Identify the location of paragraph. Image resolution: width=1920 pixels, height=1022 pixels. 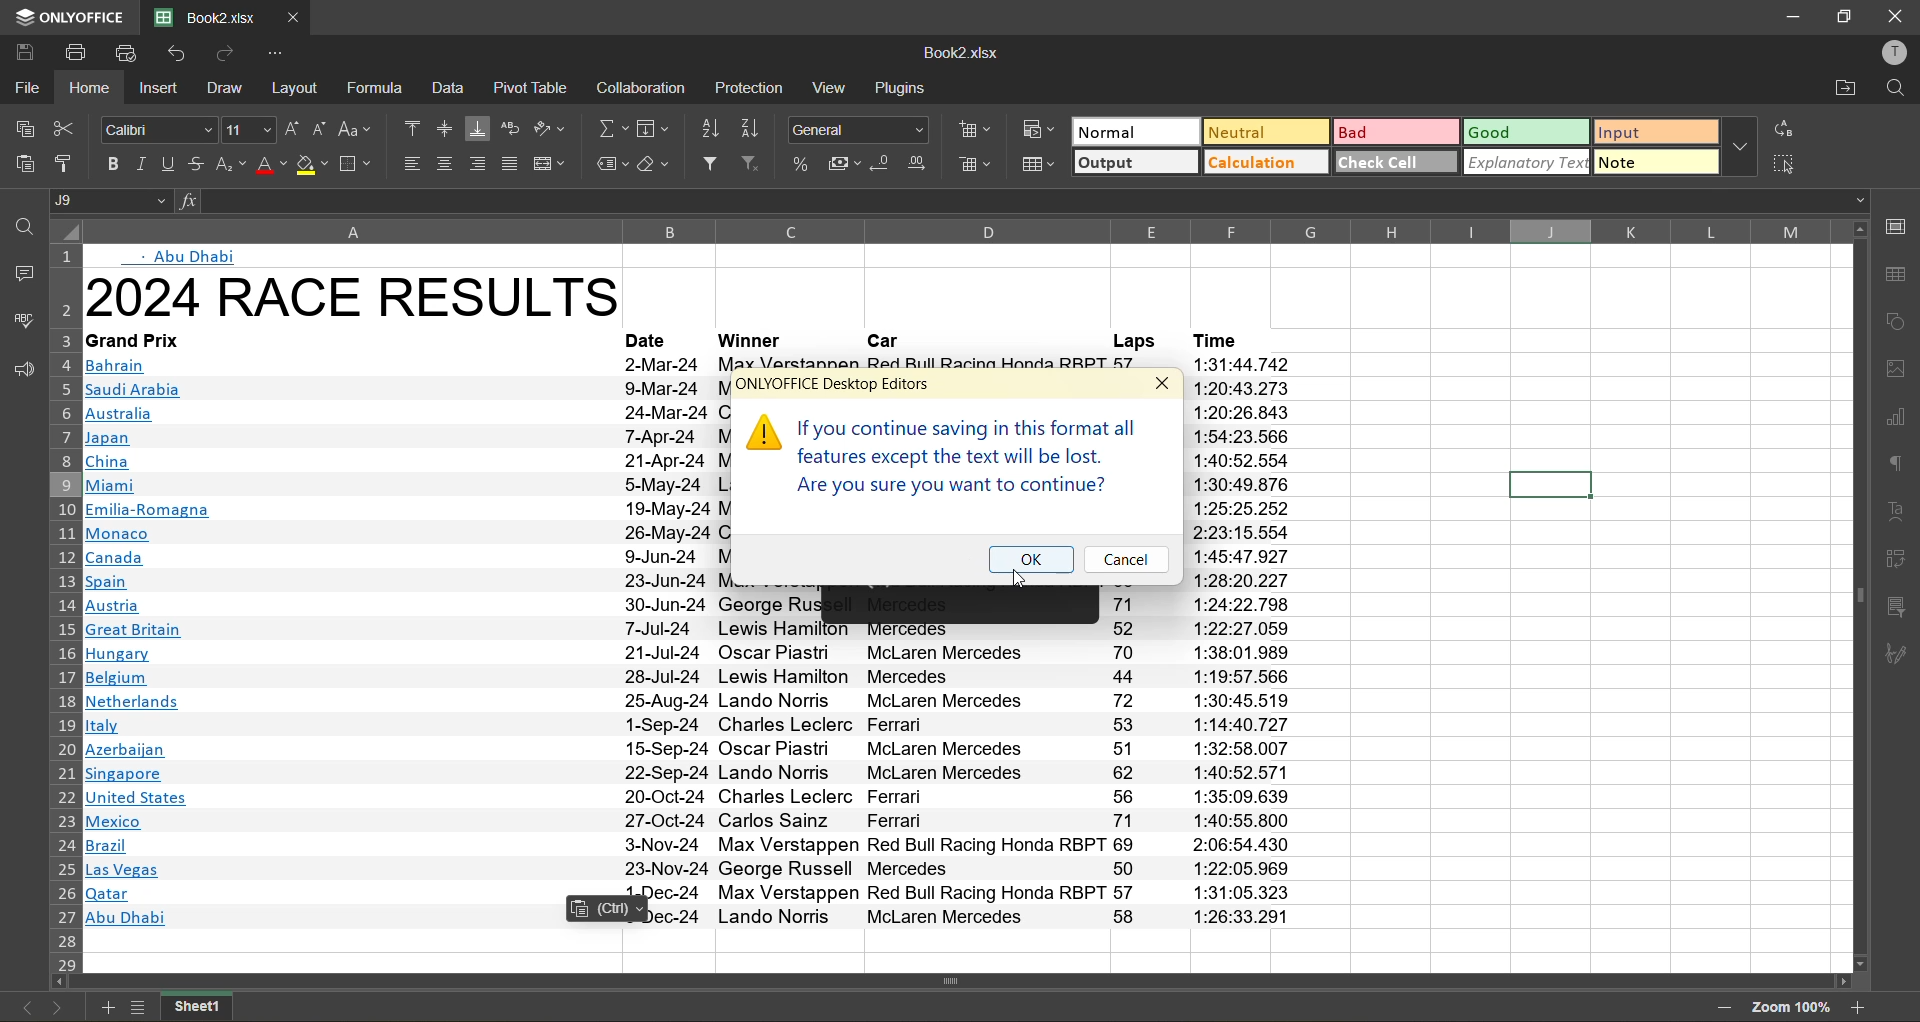
(1895, 467).